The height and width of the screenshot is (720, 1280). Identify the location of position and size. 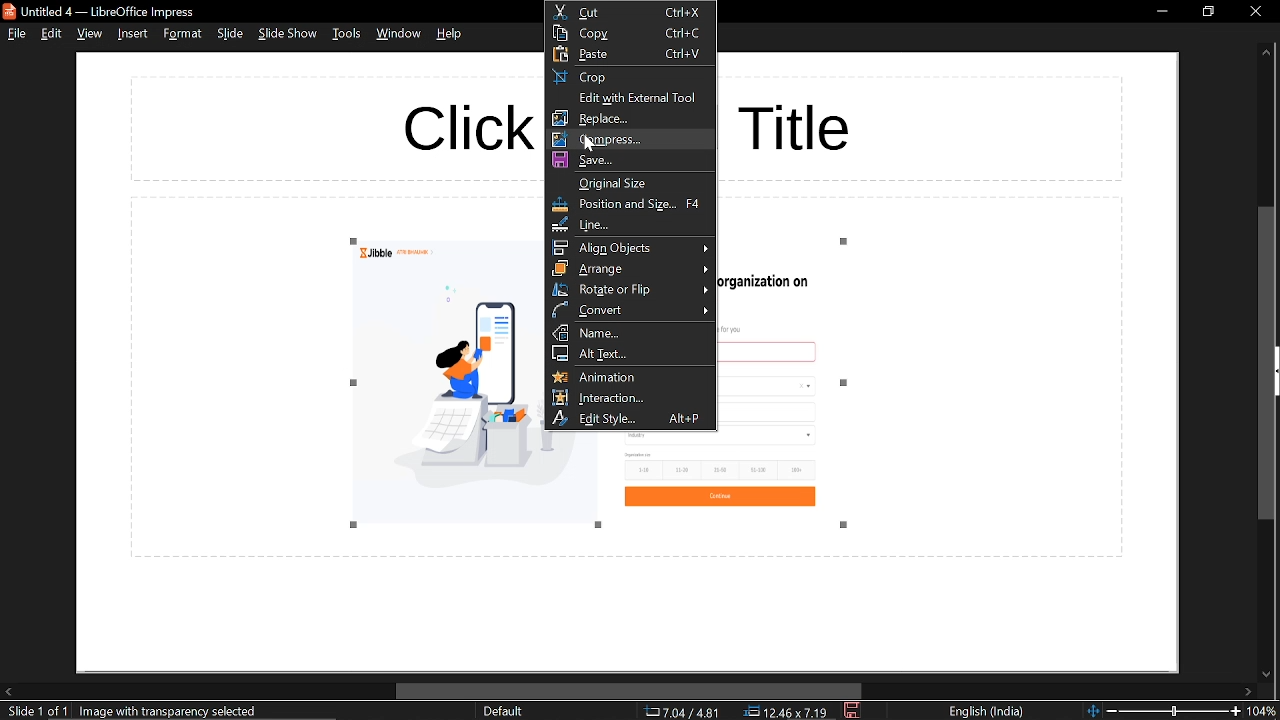
(611, 205).